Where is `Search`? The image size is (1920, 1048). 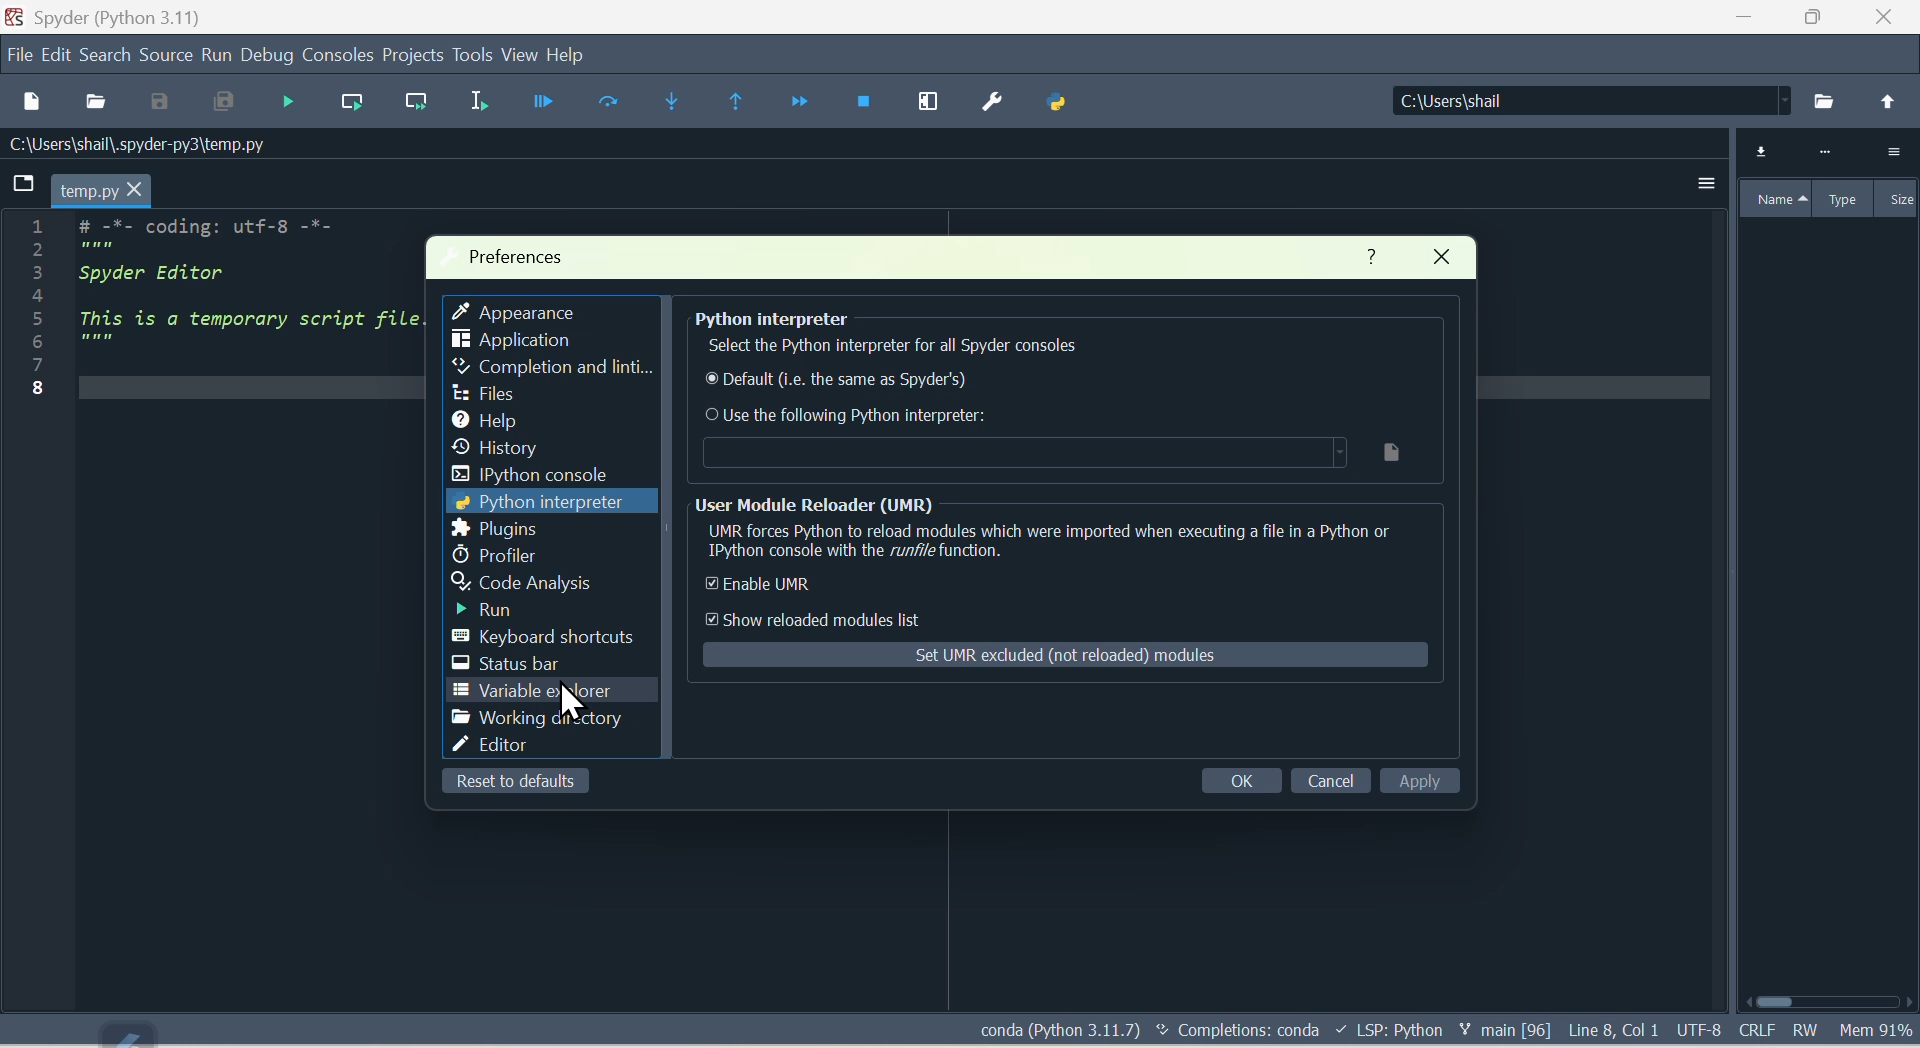
Search is located at coordinates (107, 53).